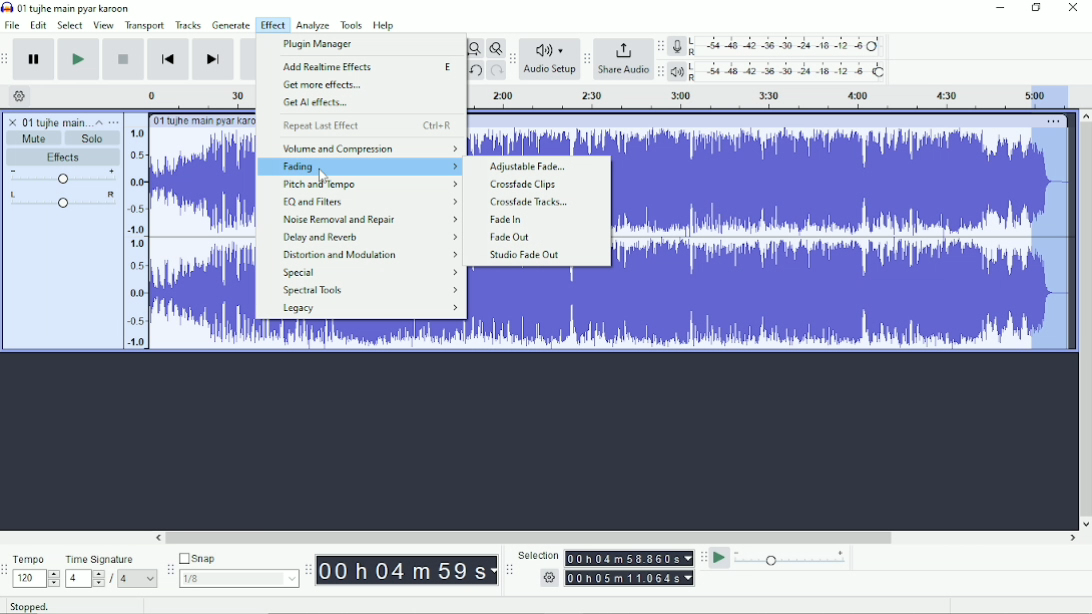  What do you see at coordinates (213, 60) in the screenshot?
I see `Skip to end` at bounding box center [213, 60].